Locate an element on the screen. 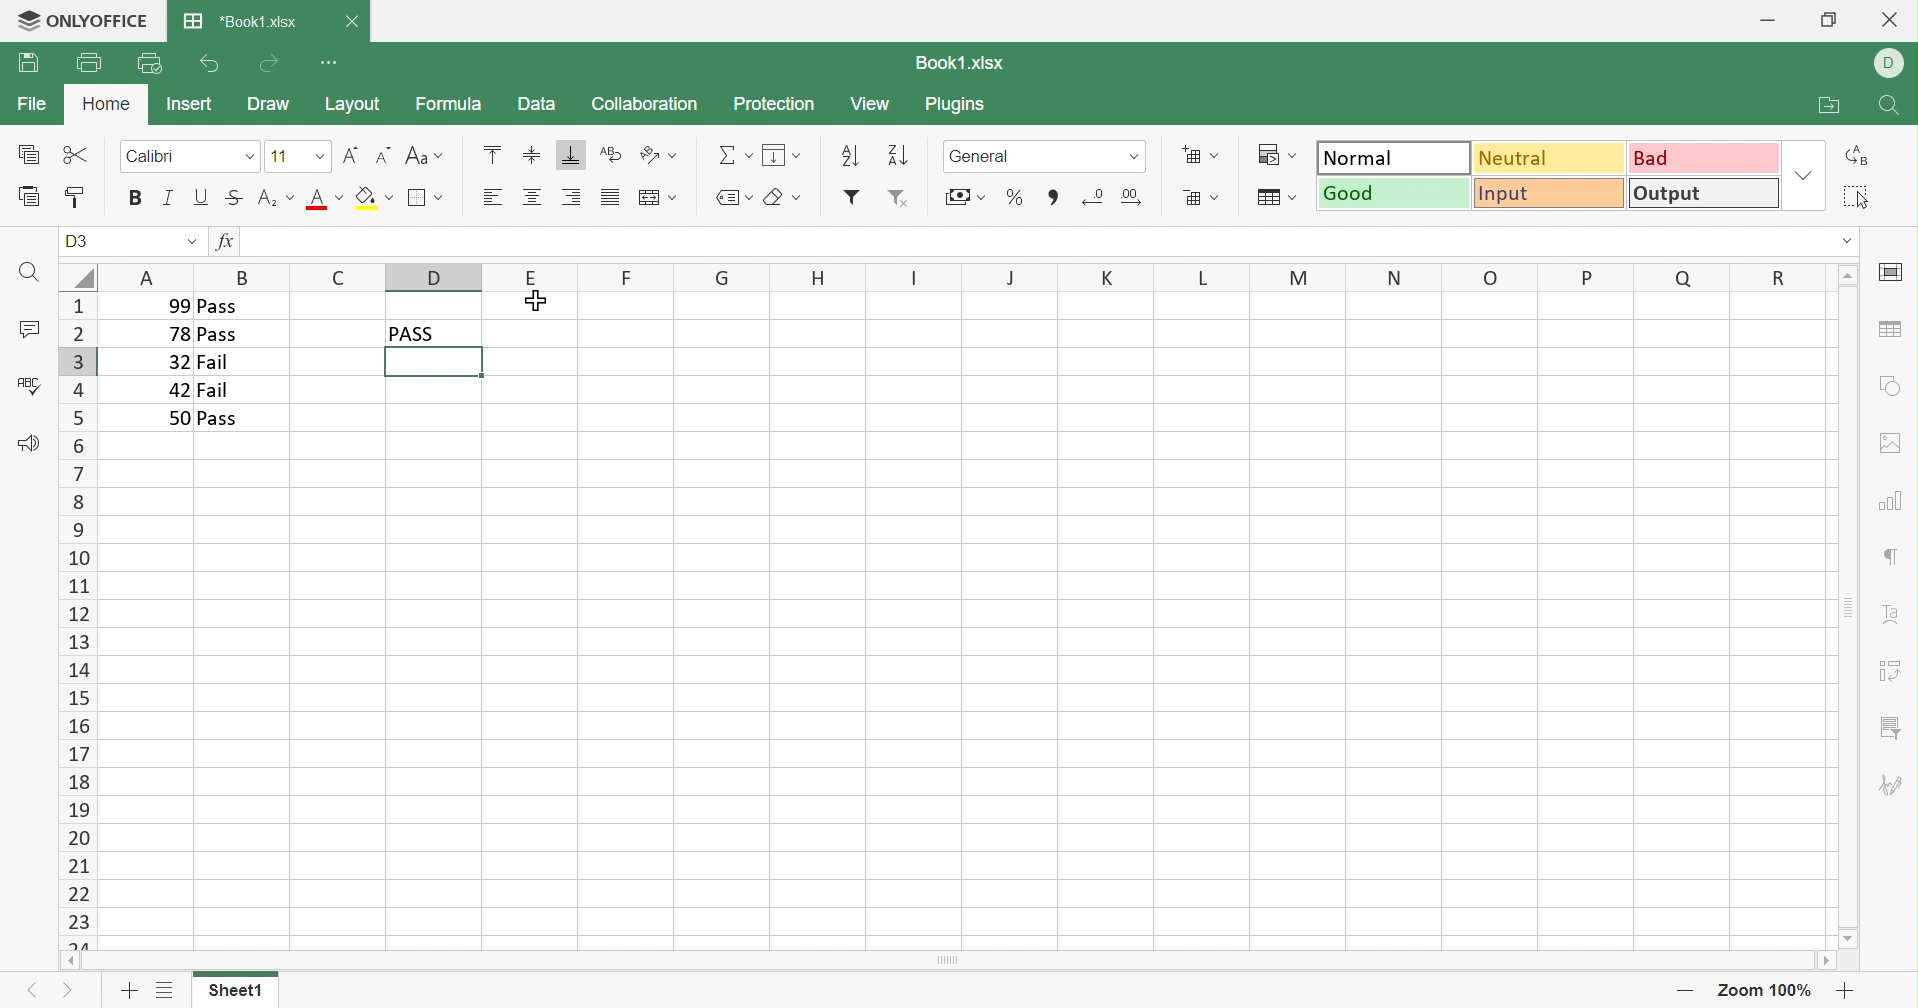 The height and width of the screenshot is (1008, 1918). Conditional formatting is located at coordinates (1280, 155).